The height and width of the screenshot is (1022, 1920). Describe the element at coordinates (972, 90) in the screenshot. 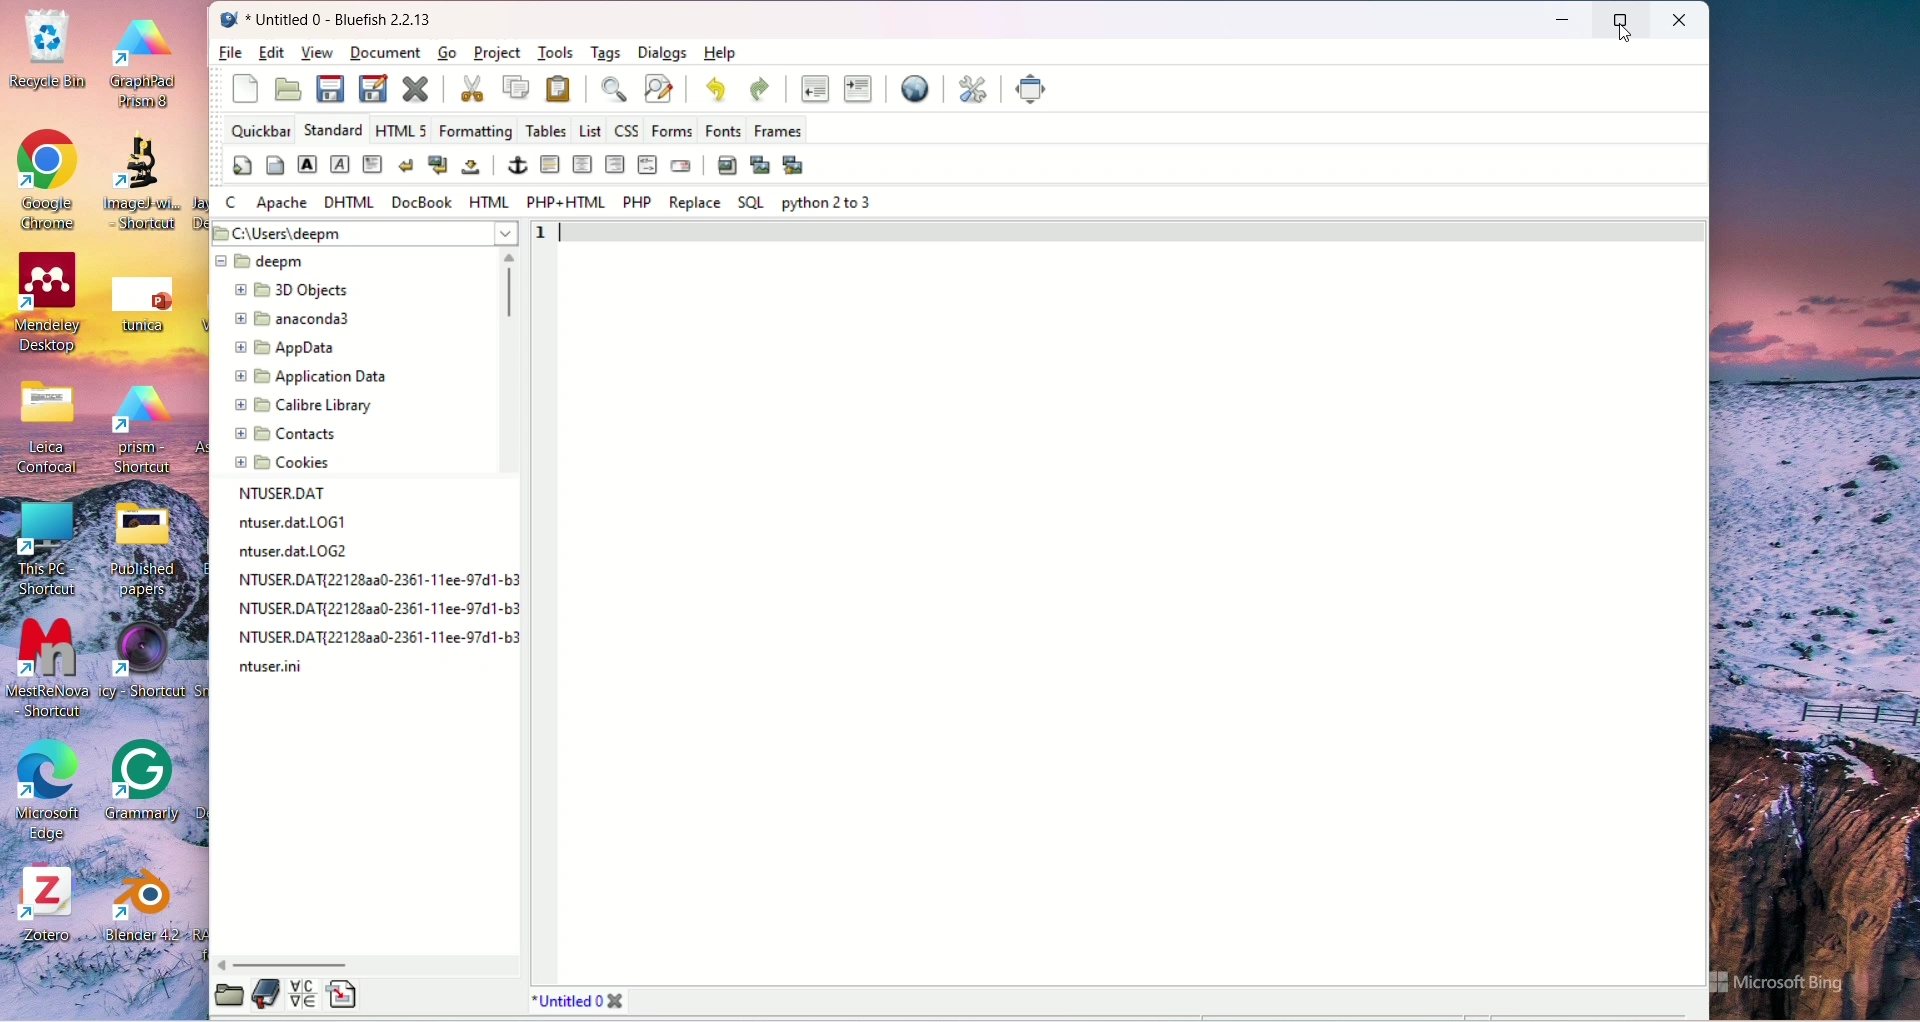

I see `edit preferences` at that location.